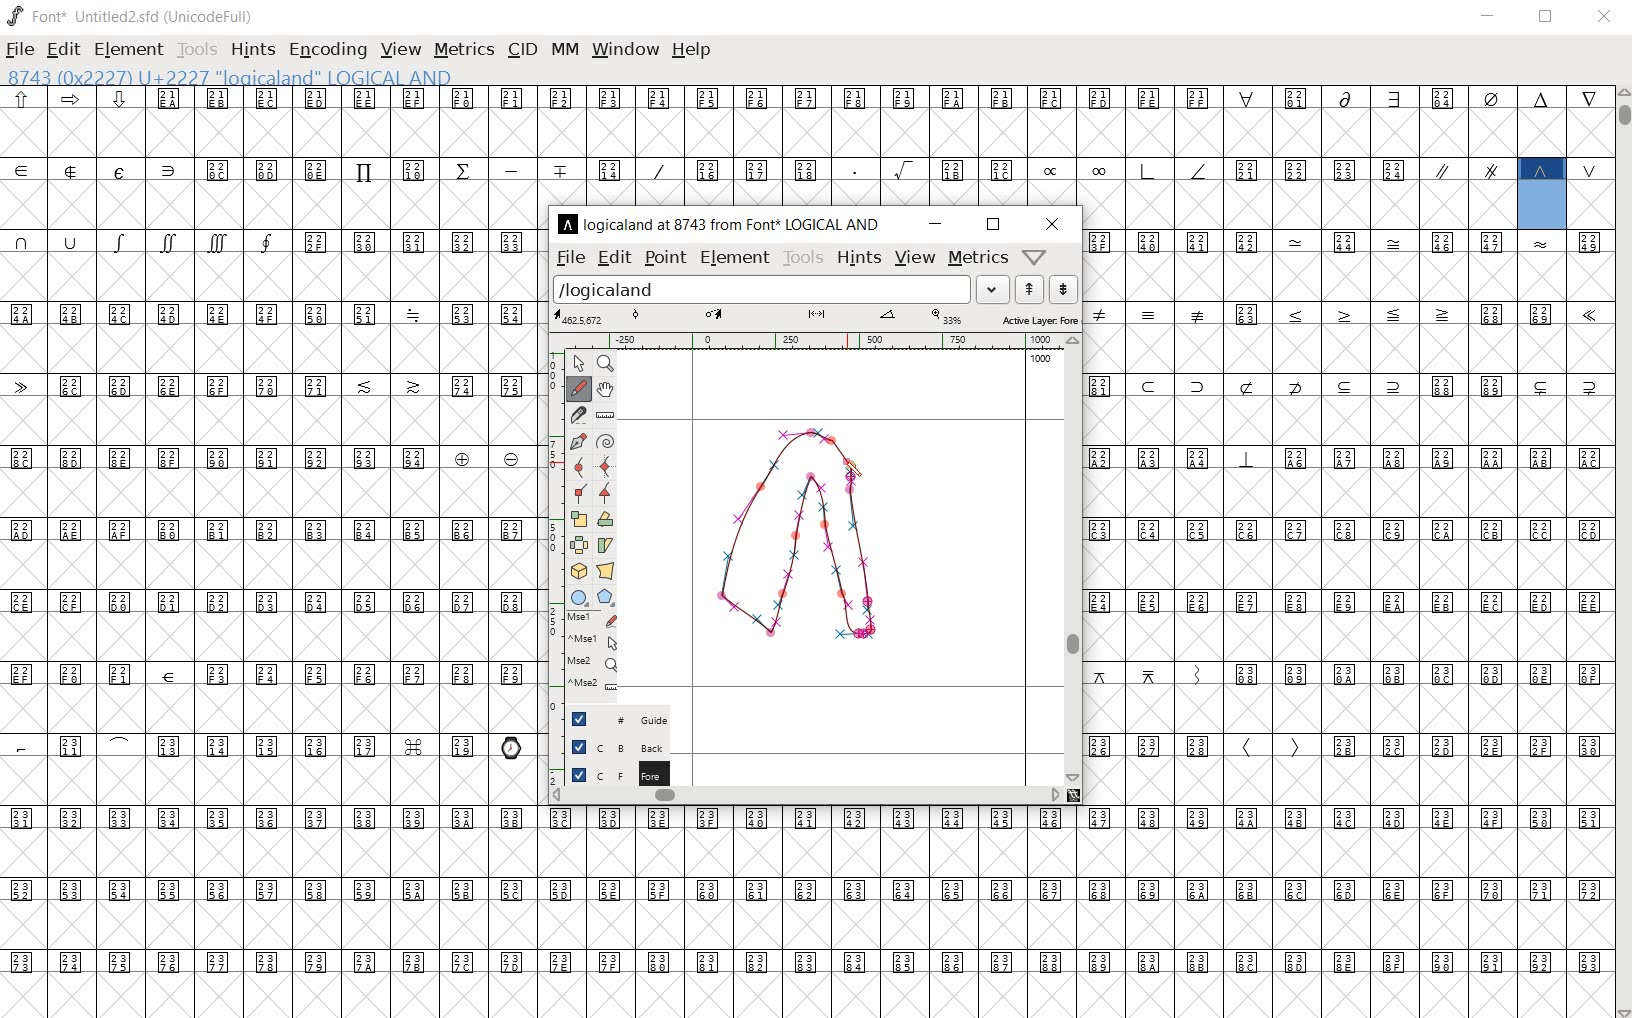 This screenshot has width=1632, height=1018. I want to click on scrollbar, so click(1075, 560).